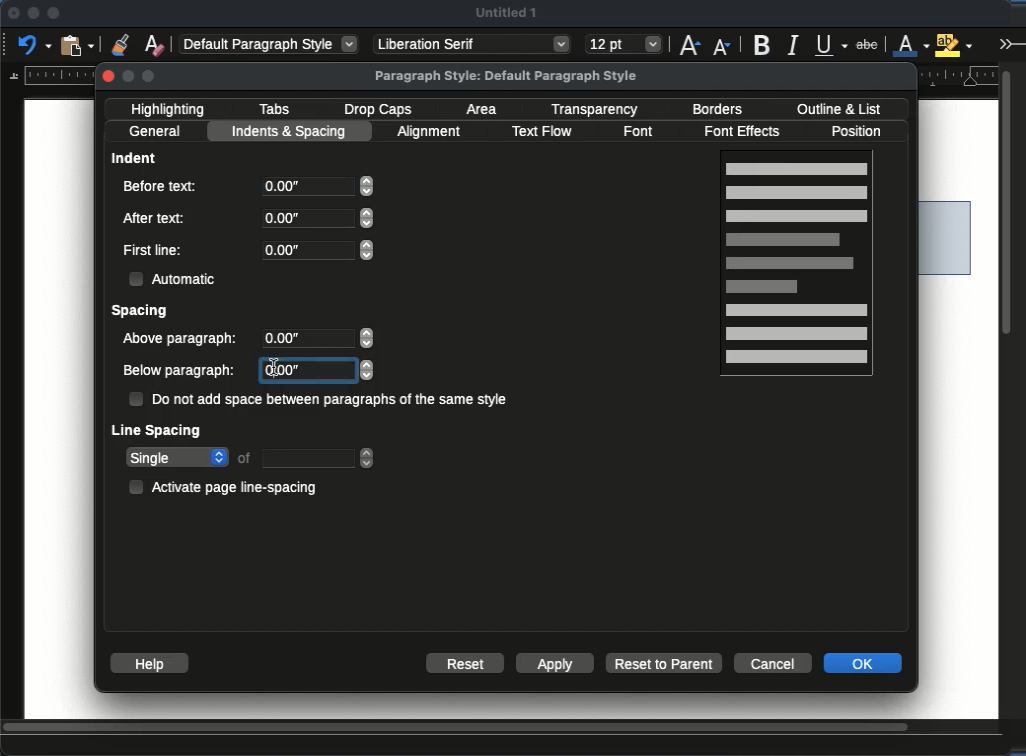 This screenshot has height=756, width=1026. I want to click on 12 pt, so click(624, 45).